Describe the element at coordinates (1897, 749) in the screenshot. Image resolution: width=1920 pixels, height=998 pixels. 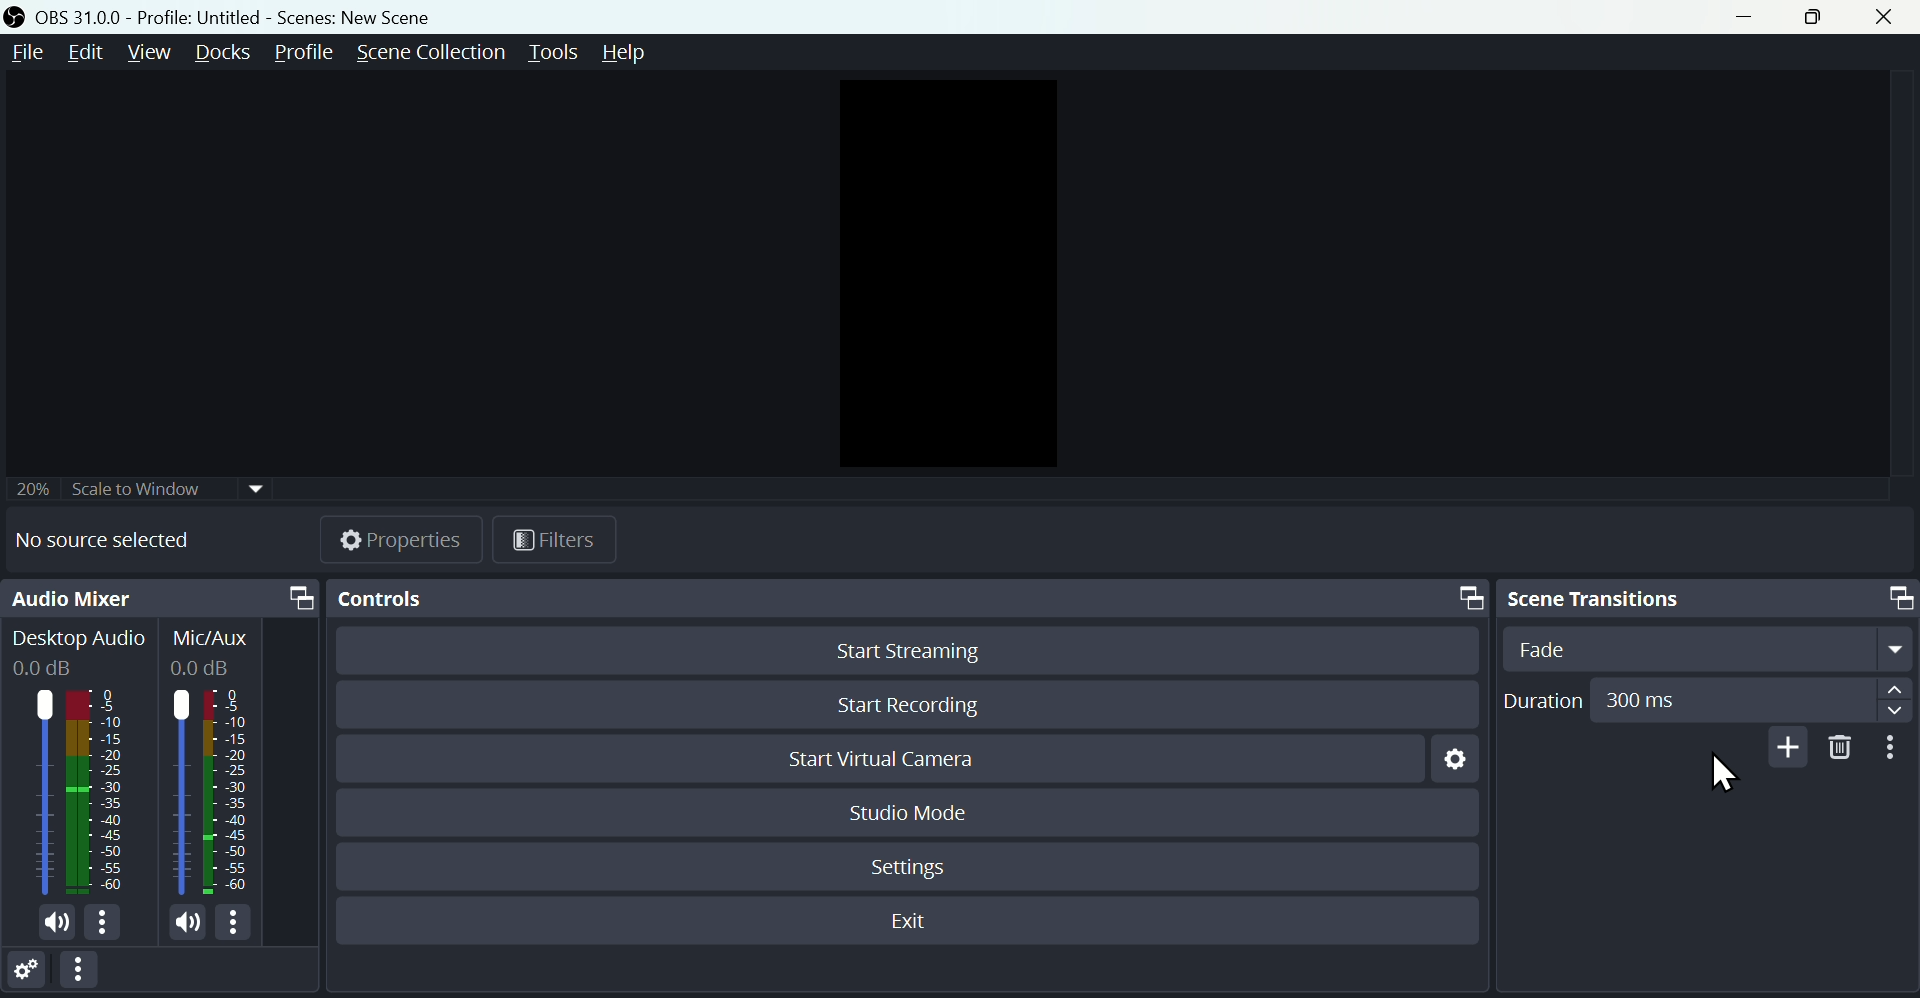
I see `More options` at that location.